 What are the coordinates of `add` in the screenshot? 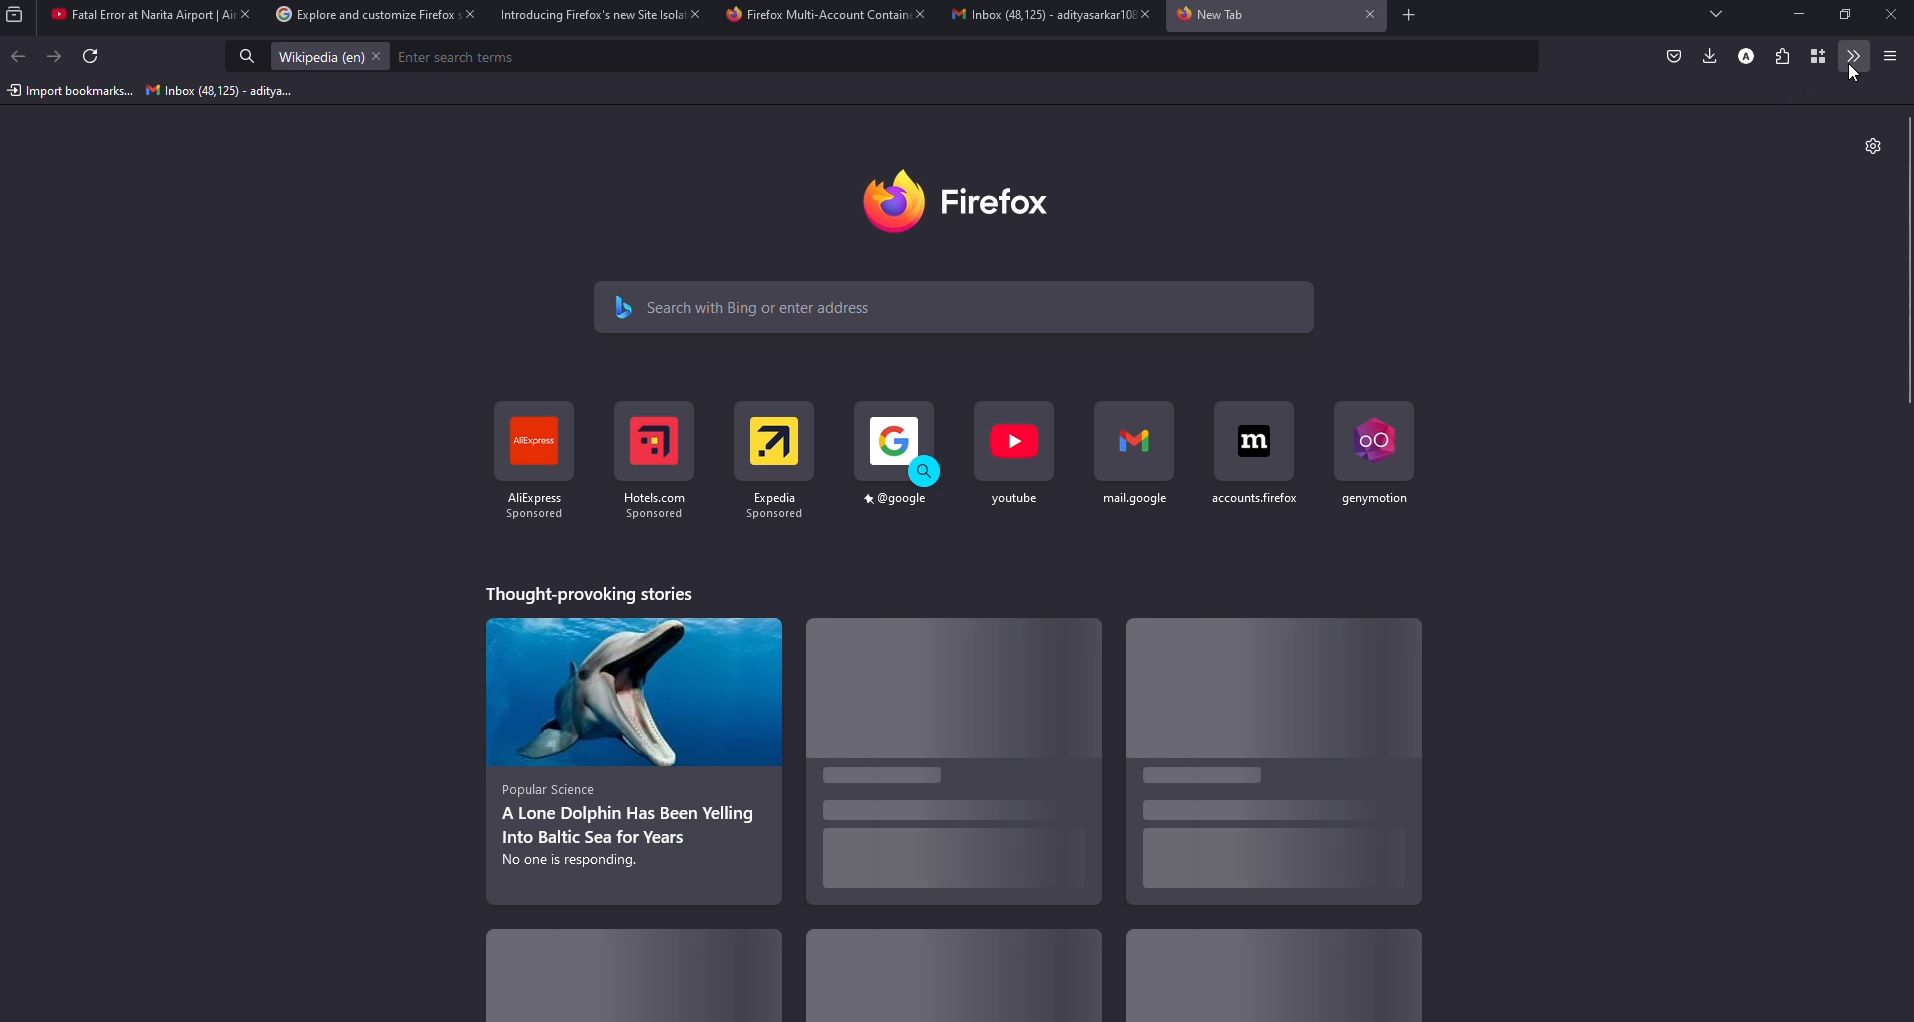 It's located at (1406, 16).